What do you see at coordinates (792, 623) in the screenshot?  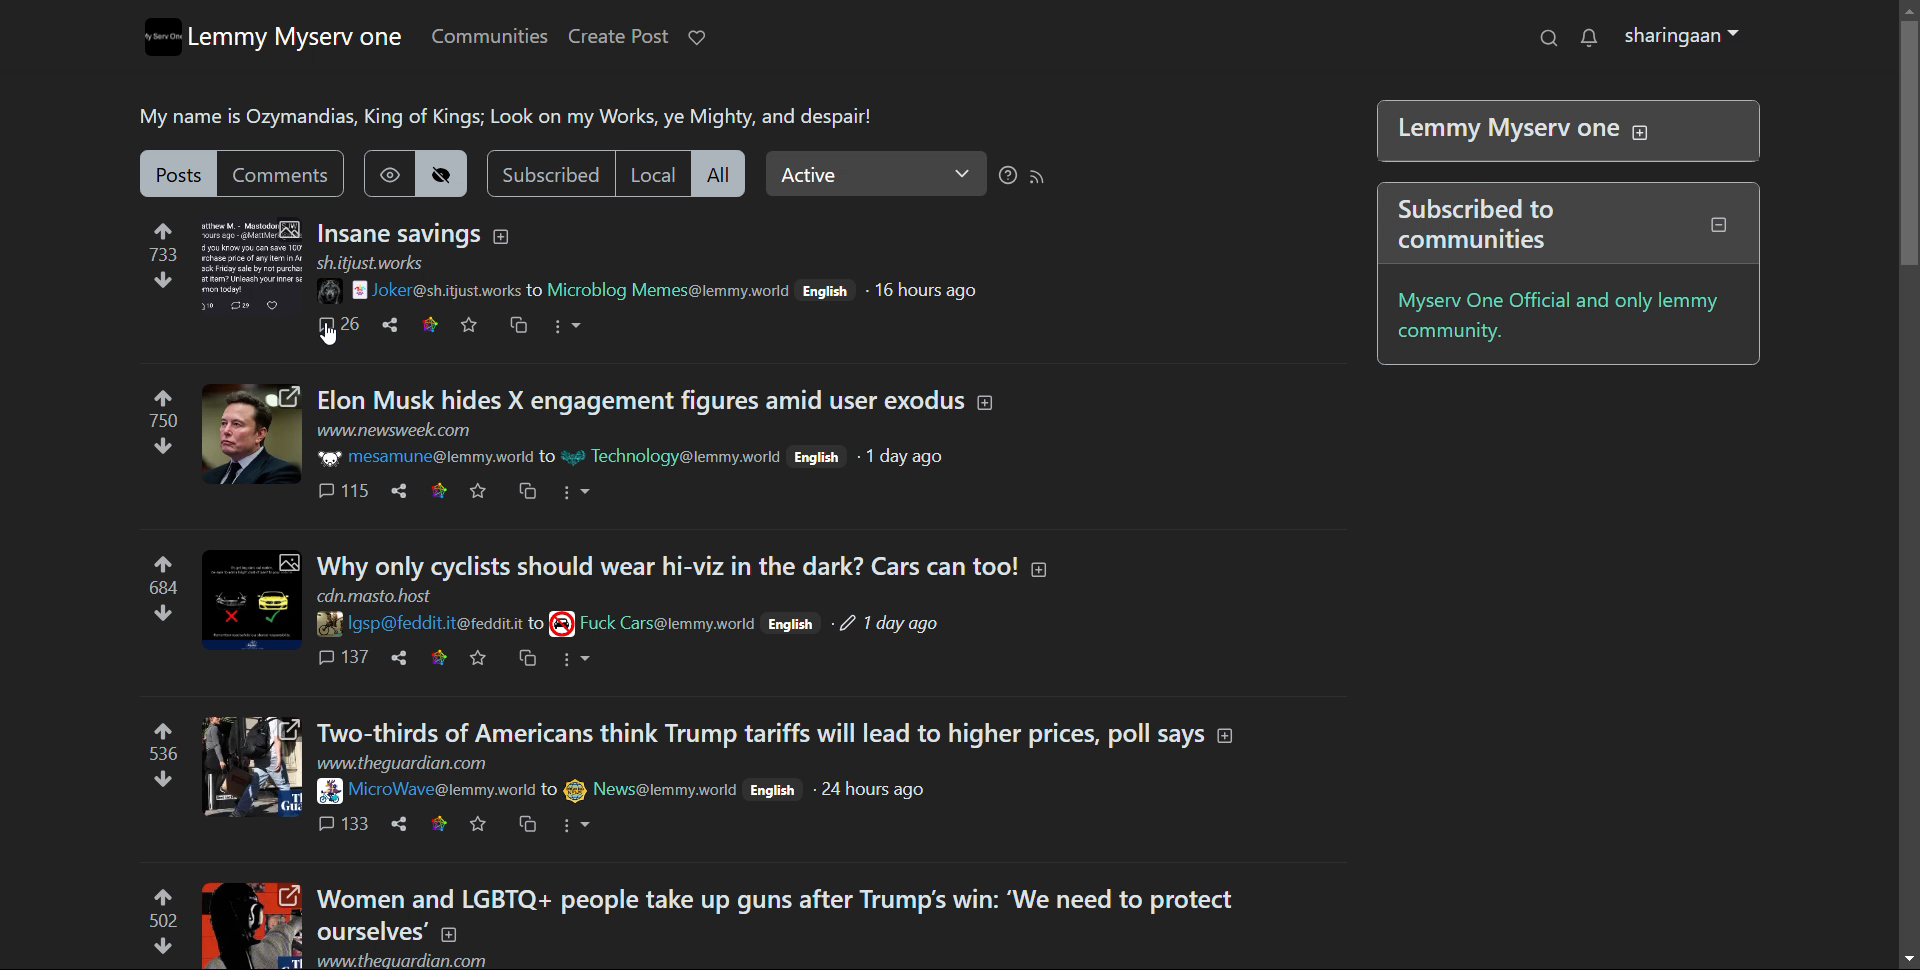 I see `English` at bounding box center [792, 623].